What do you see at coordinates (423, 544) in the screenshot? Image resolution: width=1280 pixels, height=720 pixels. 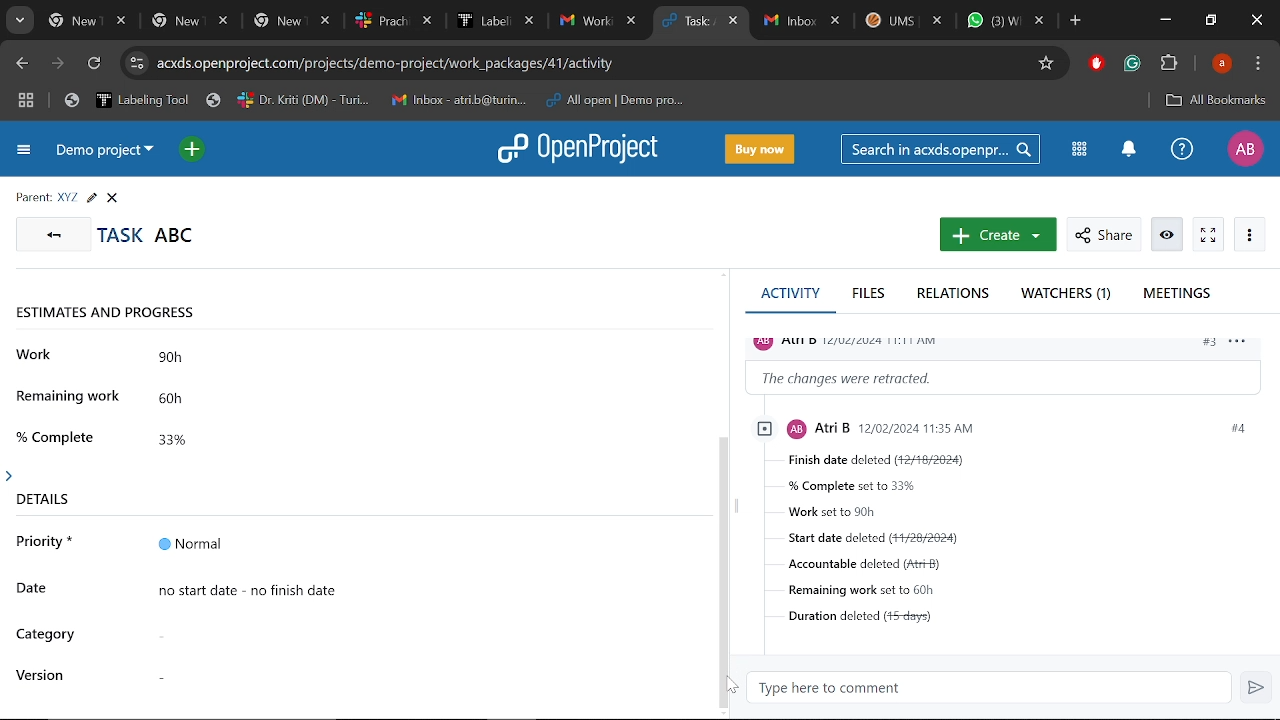 I see `Priority` at bounding box center [423, 544].